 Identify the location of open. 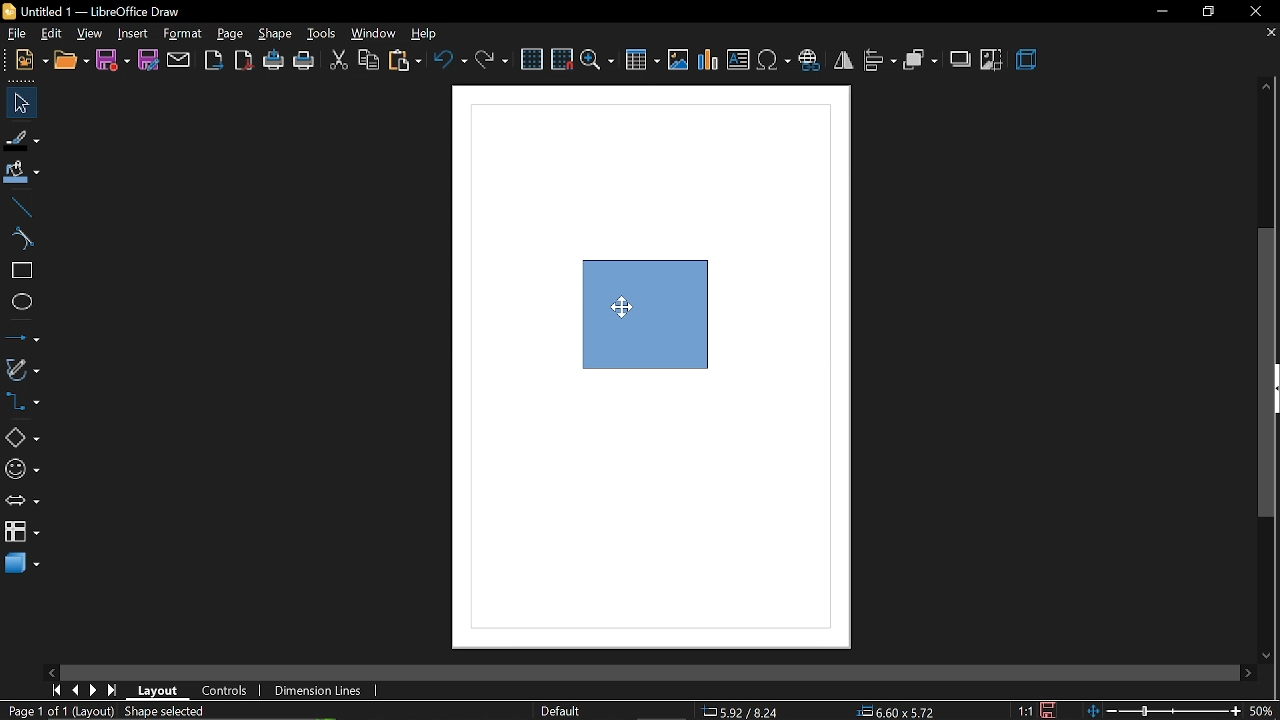
(70, 61).